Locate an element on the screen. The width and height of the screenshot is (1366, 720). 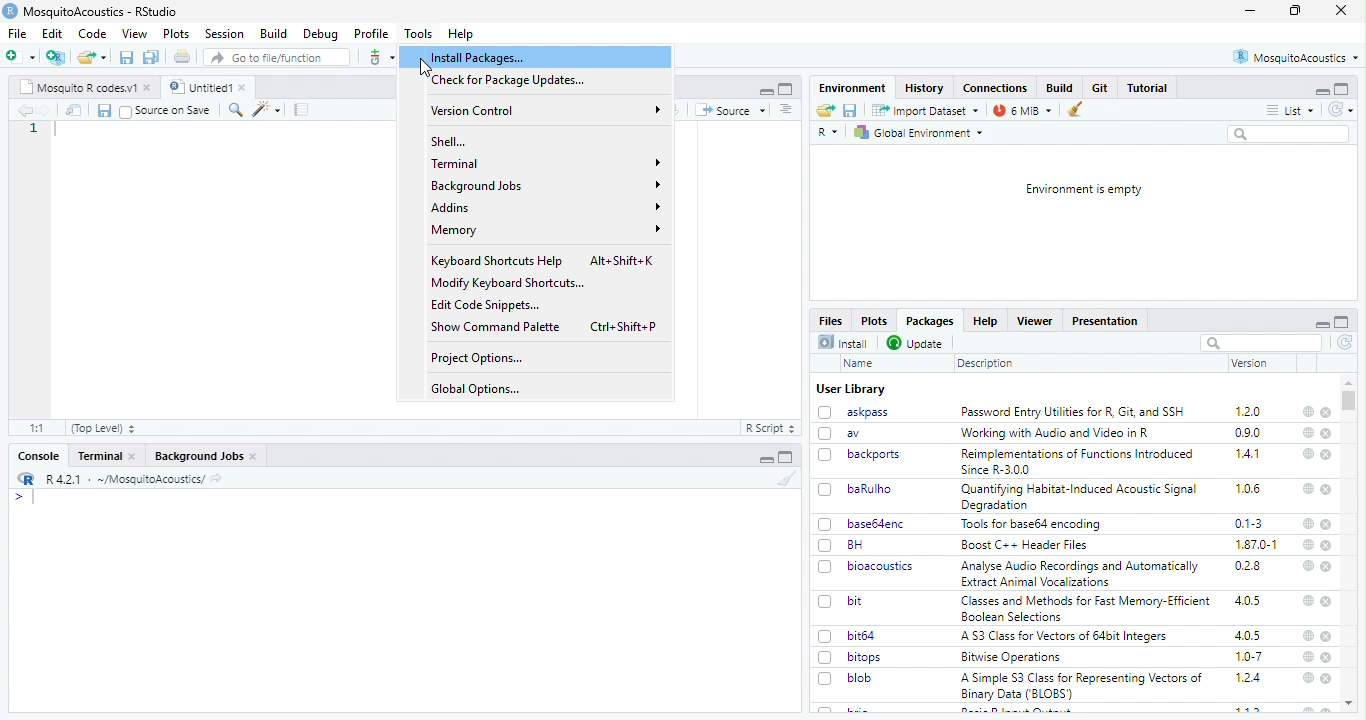
minimise is located at coordinates (1323, 92).